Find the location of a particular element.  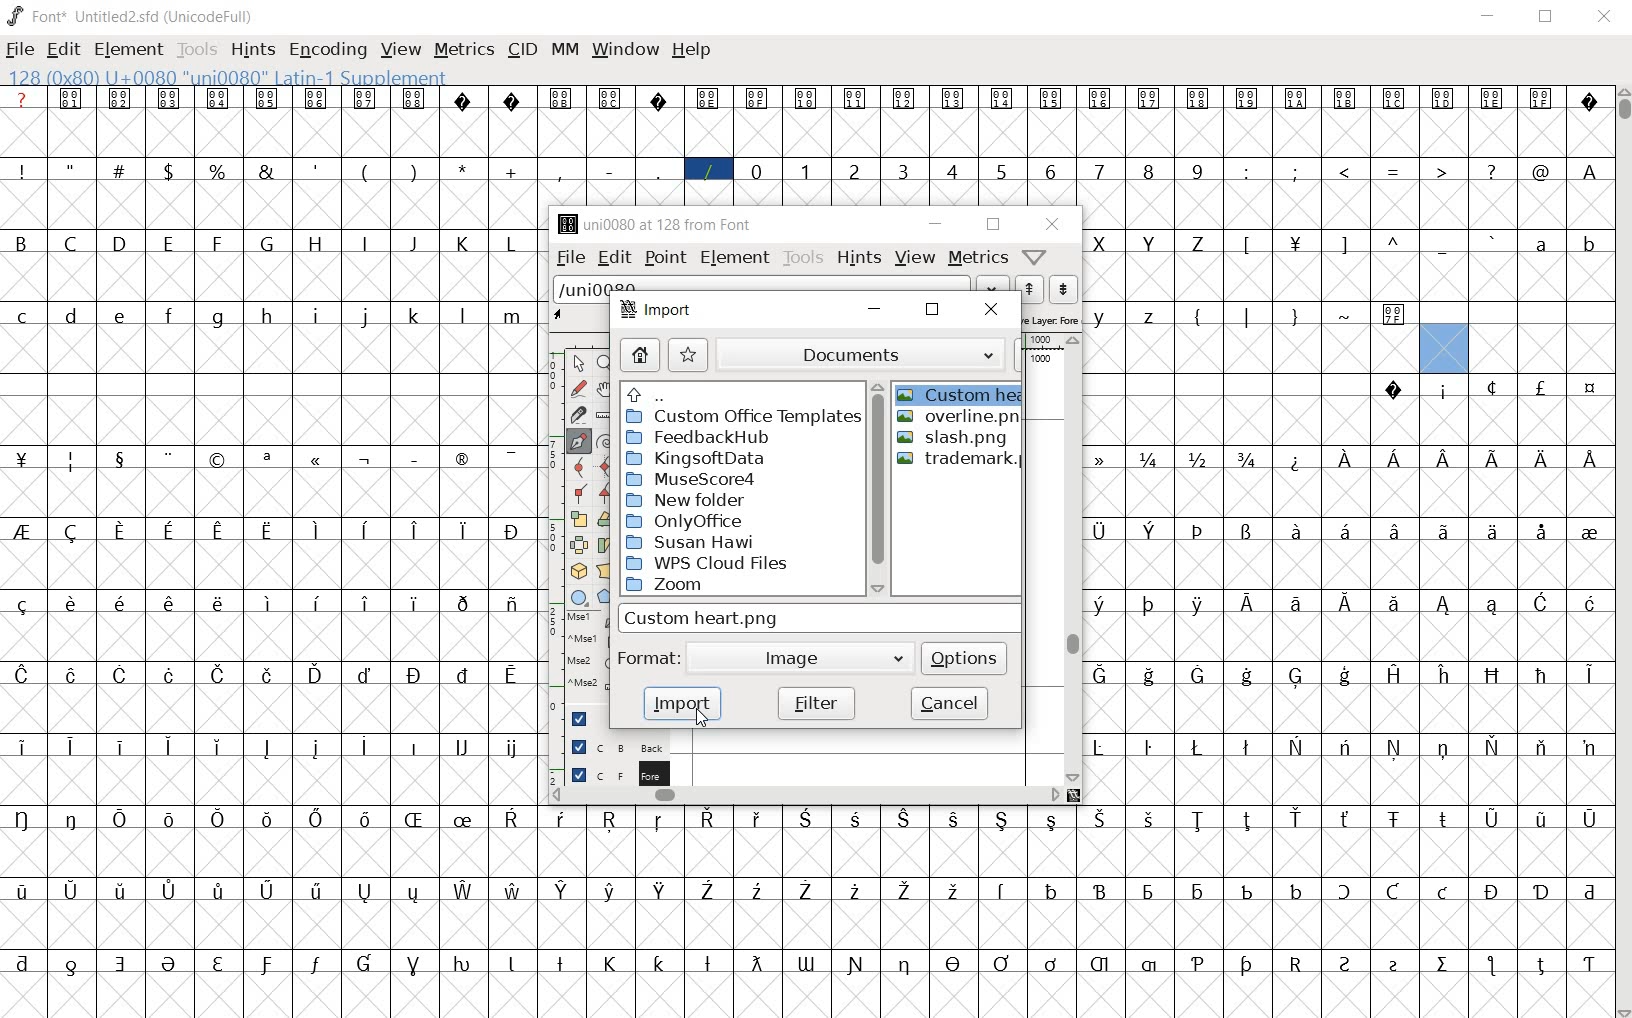

Help/Window is located at coordinates (1037, 255).